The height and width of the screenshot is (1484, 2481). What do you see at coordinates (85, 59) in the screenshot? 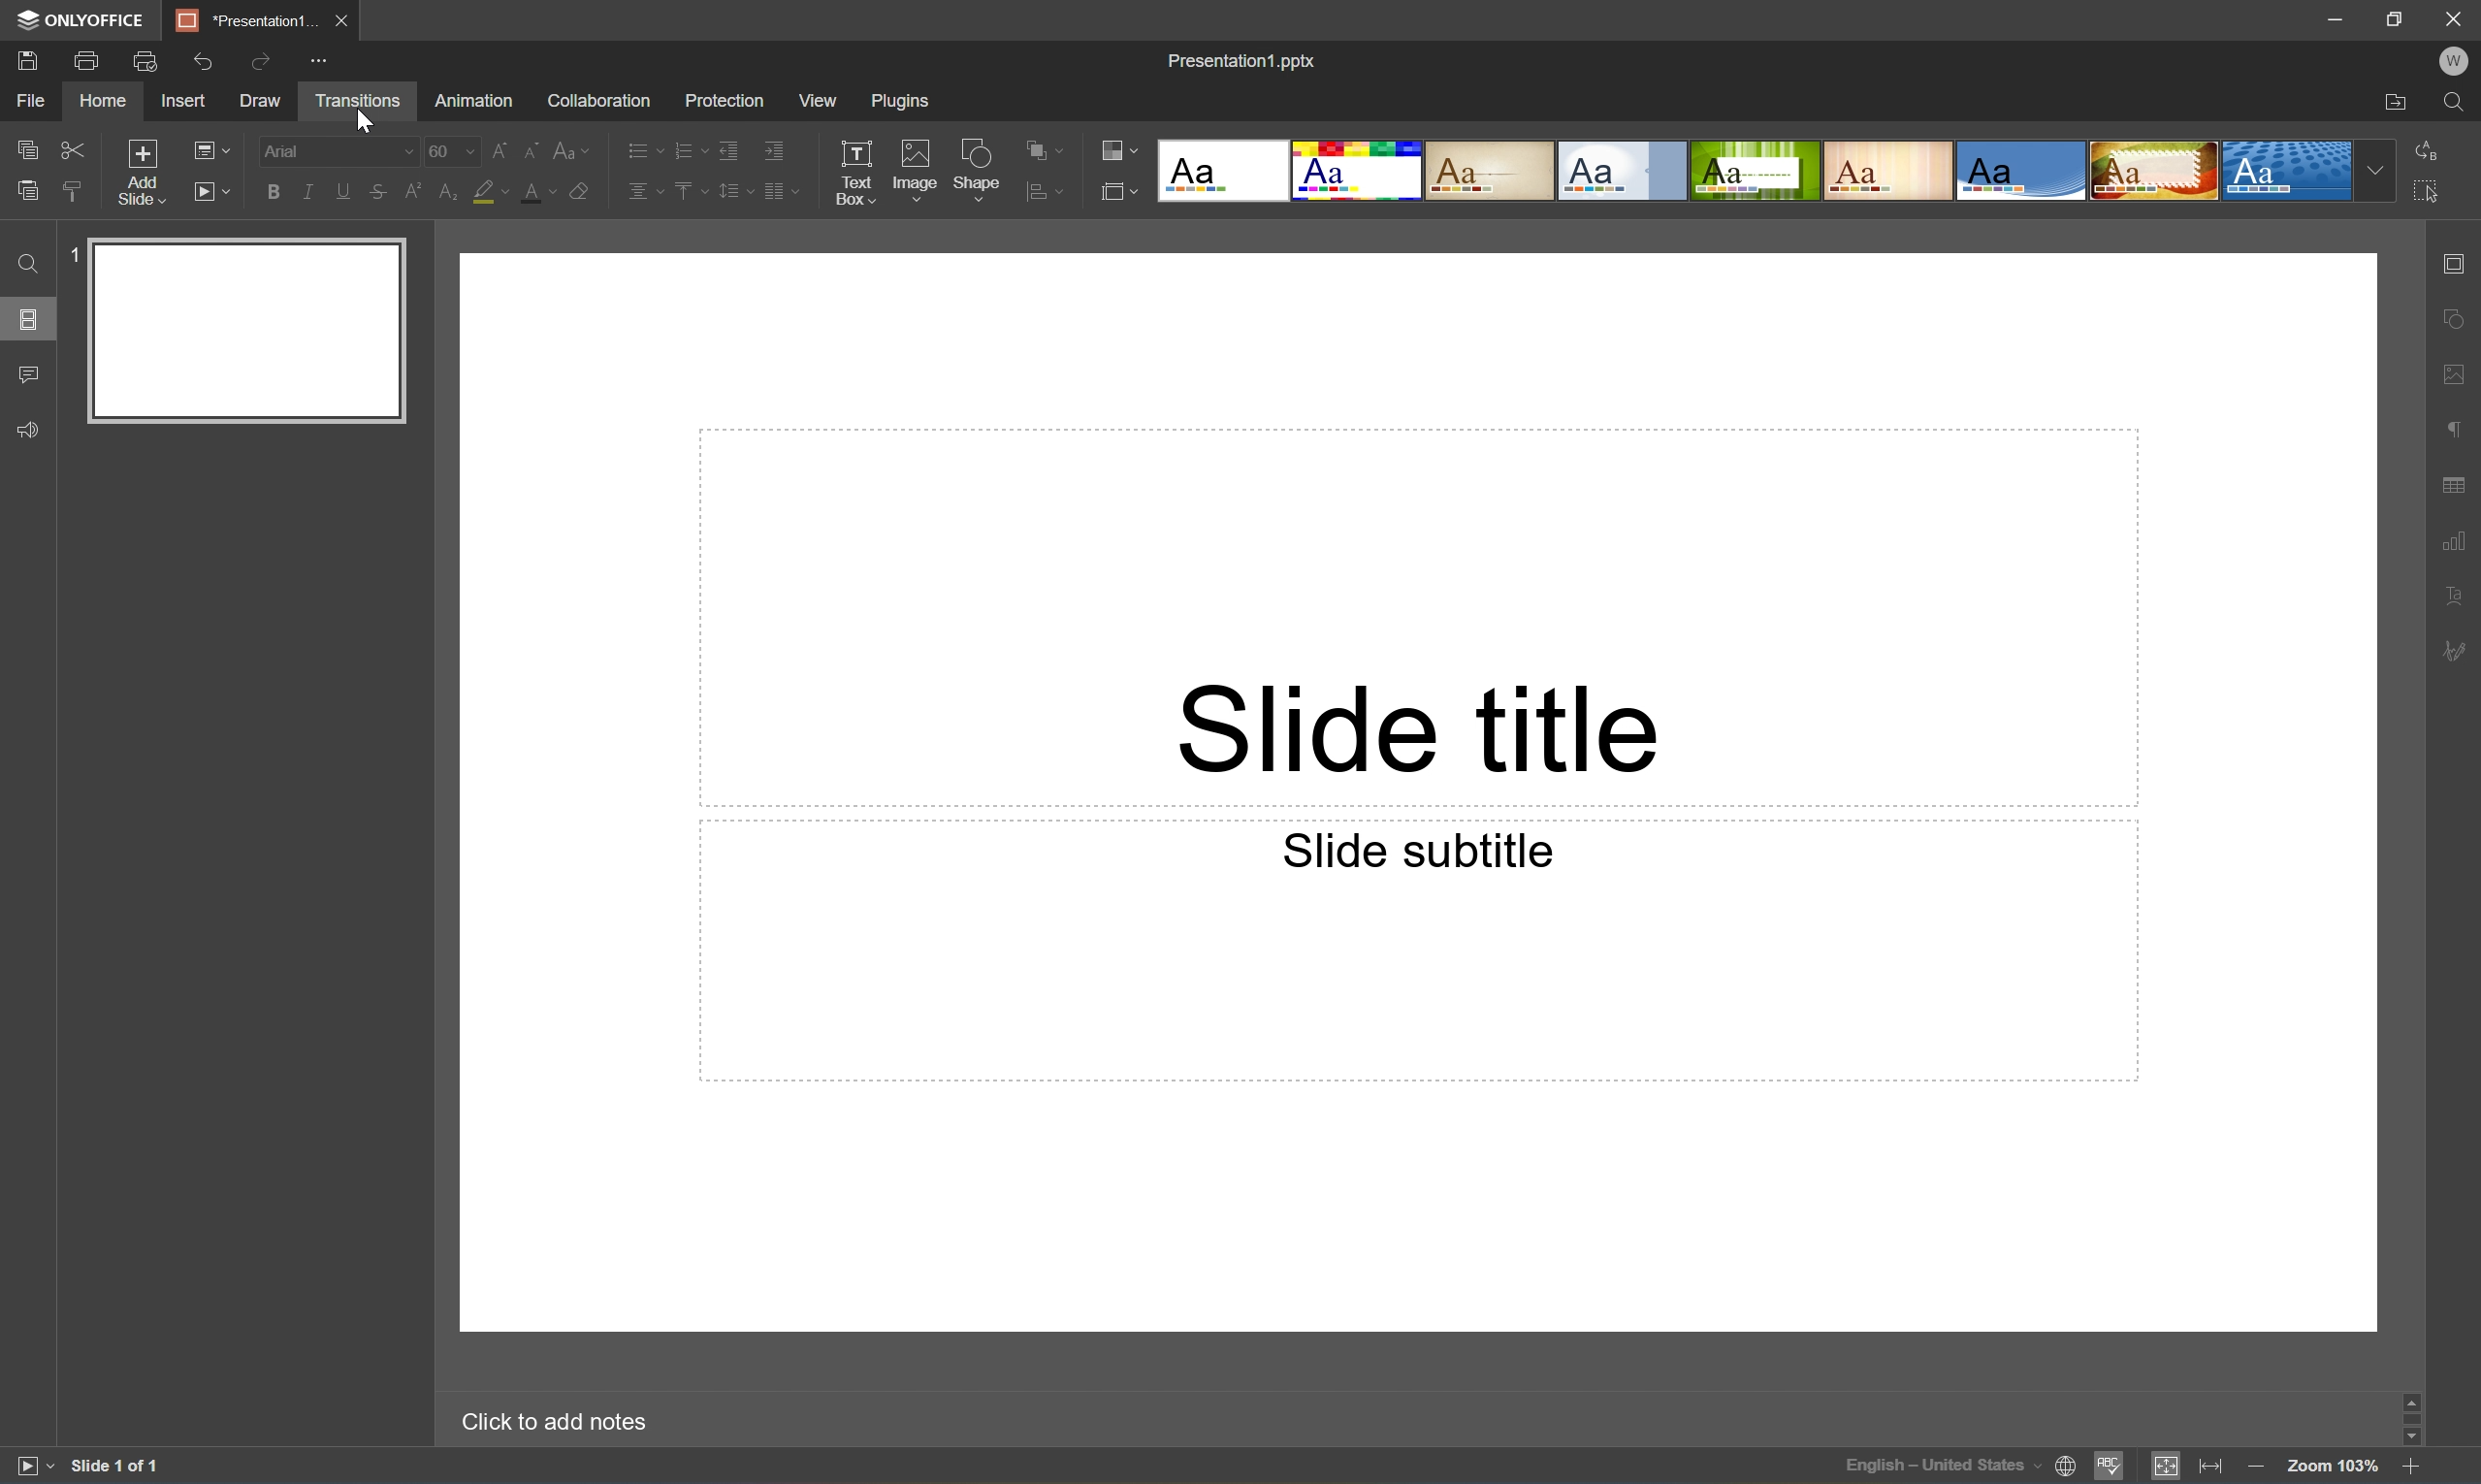
I see `Print file` at bounding box center [85, 59].